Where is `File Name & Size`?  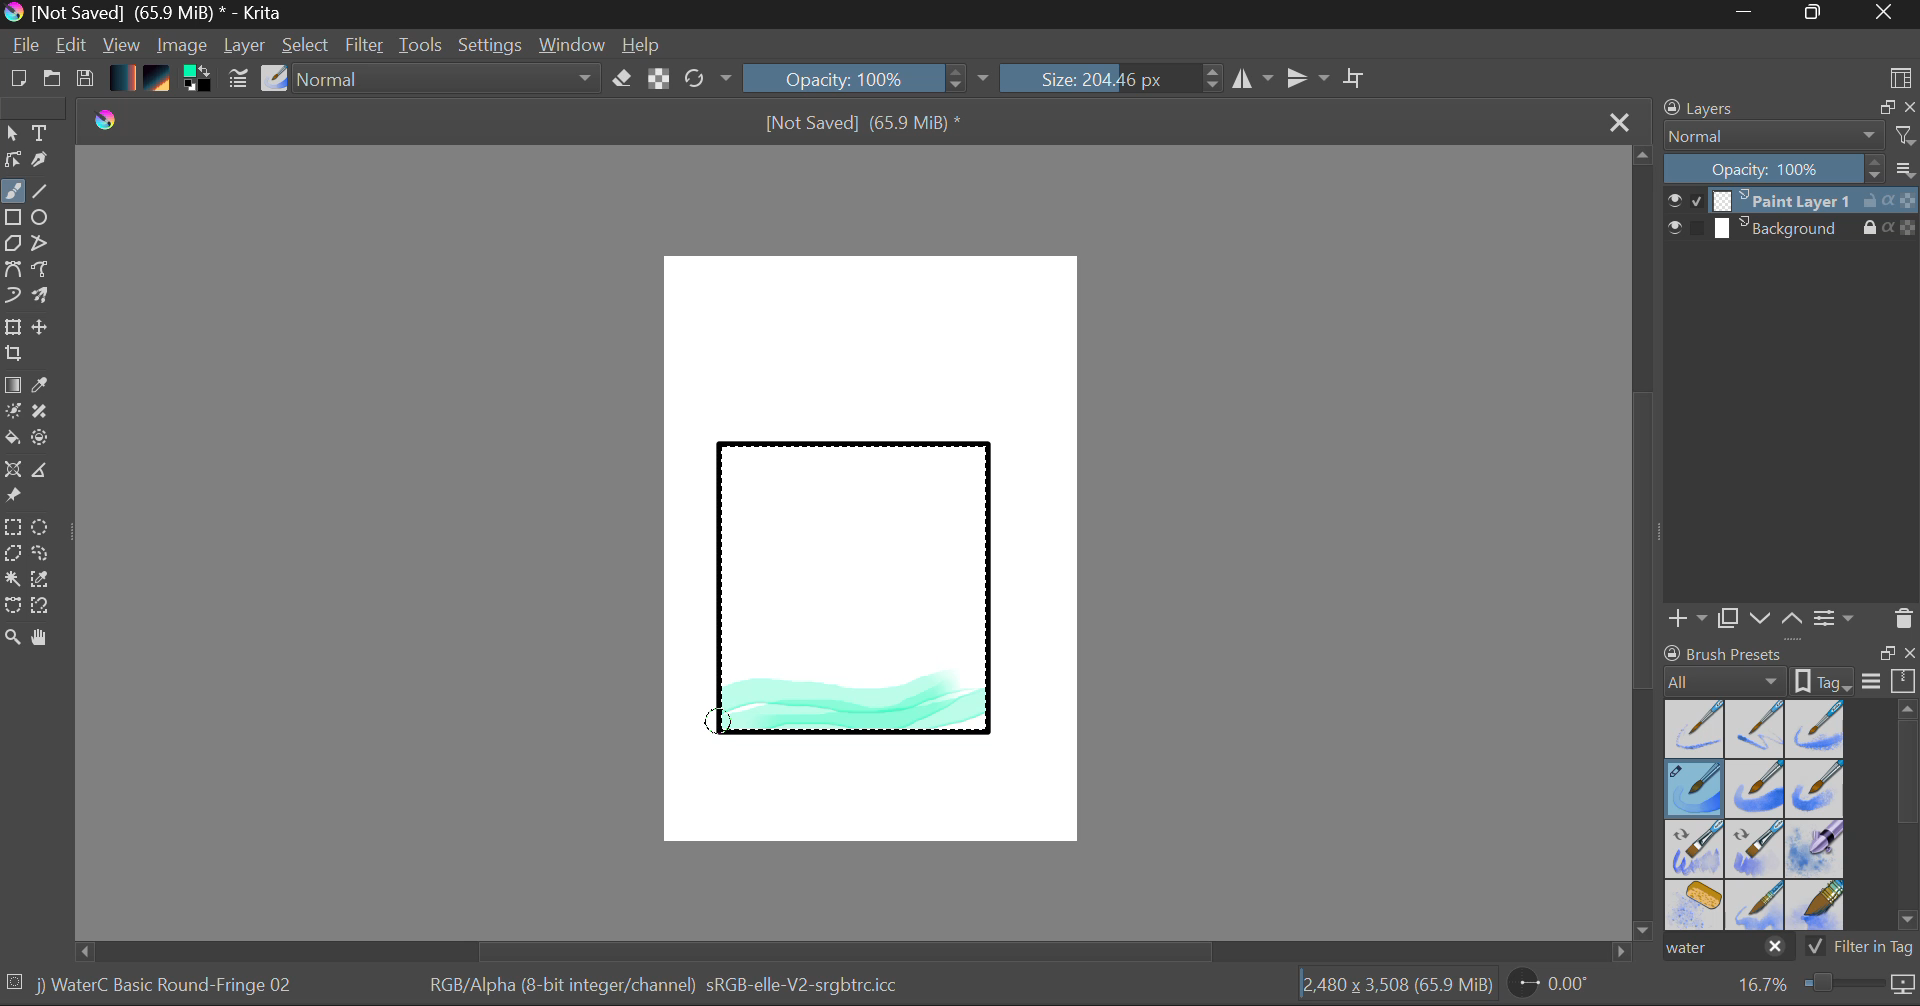 File Name & Size is located at coordinates (864, 125).